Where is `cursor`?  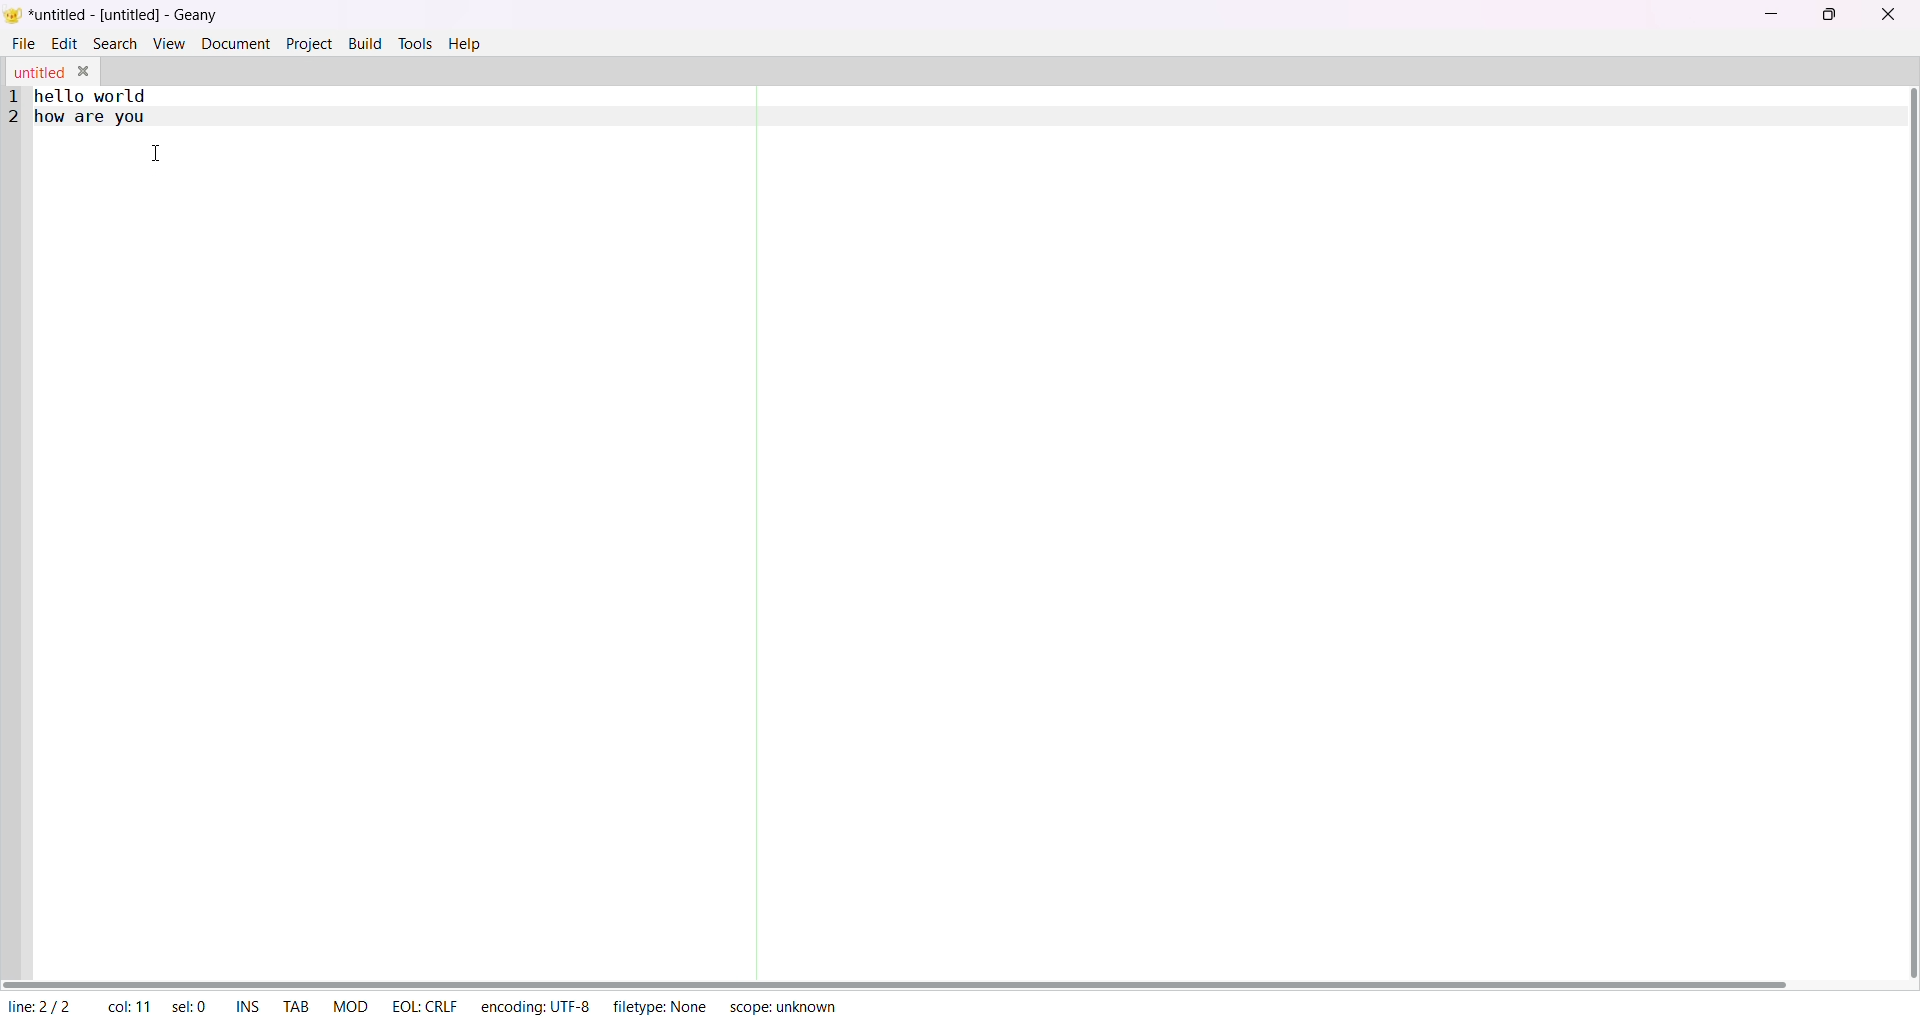 cursor is located at coordinates (158, 155).